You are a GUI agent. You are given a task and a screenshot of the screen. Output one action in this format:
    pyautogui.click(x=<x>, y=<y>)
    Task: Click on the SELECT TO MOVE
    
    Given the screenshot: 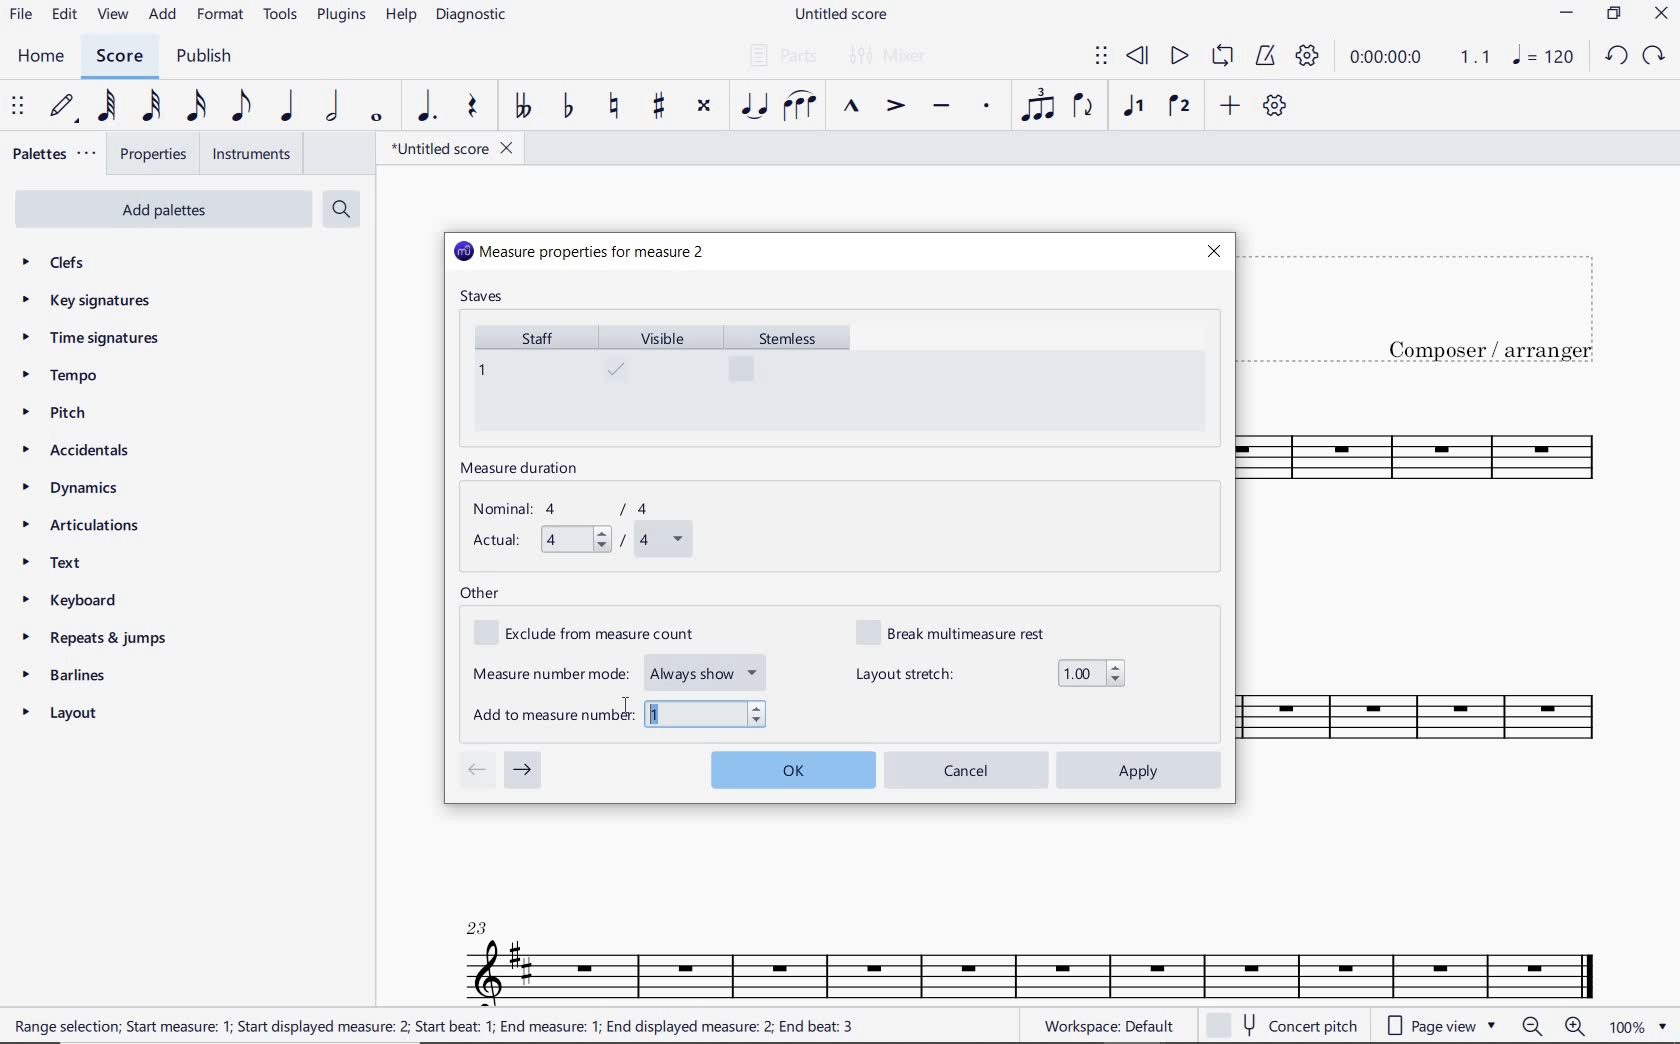 What is the action you would take?
    pyautogui.click(x=1101, y=57)
    